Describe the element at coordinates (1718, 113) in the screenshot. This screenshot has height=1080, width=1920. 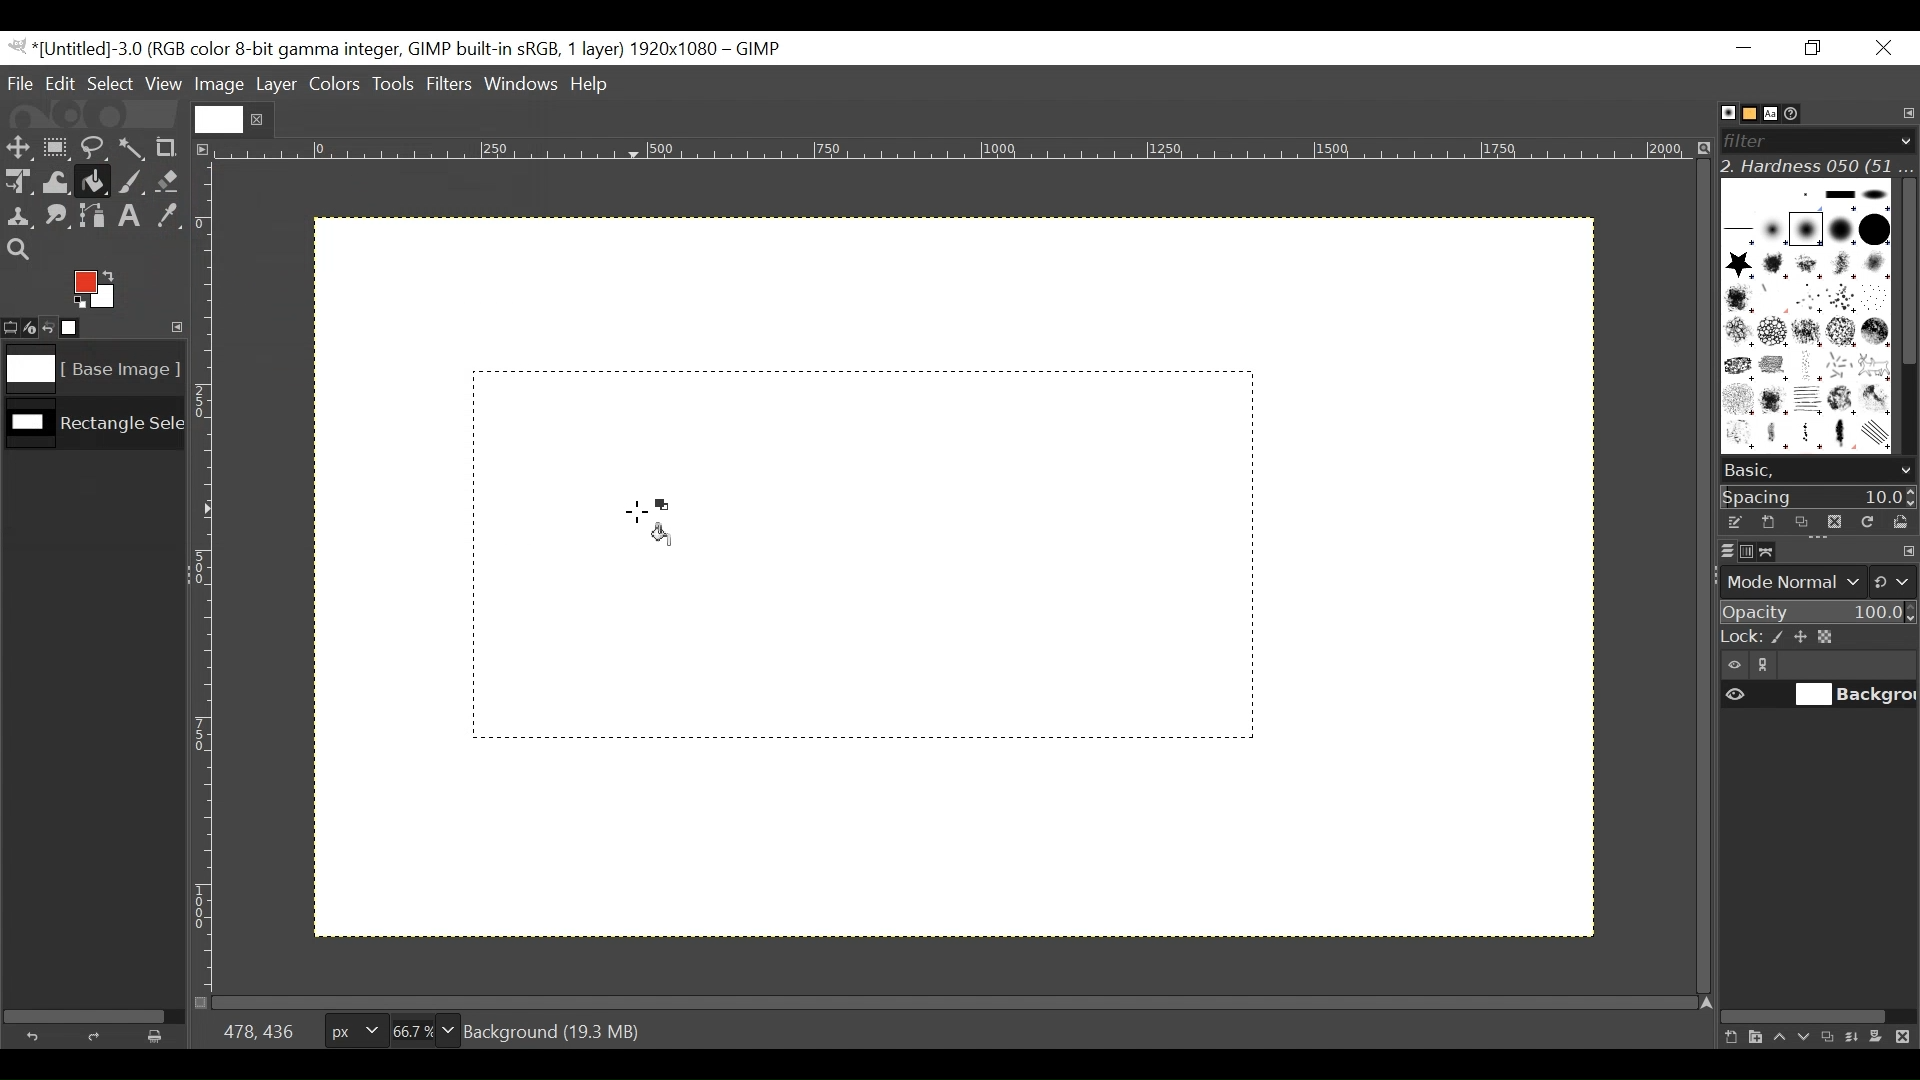
I see `Brushes` at that location.